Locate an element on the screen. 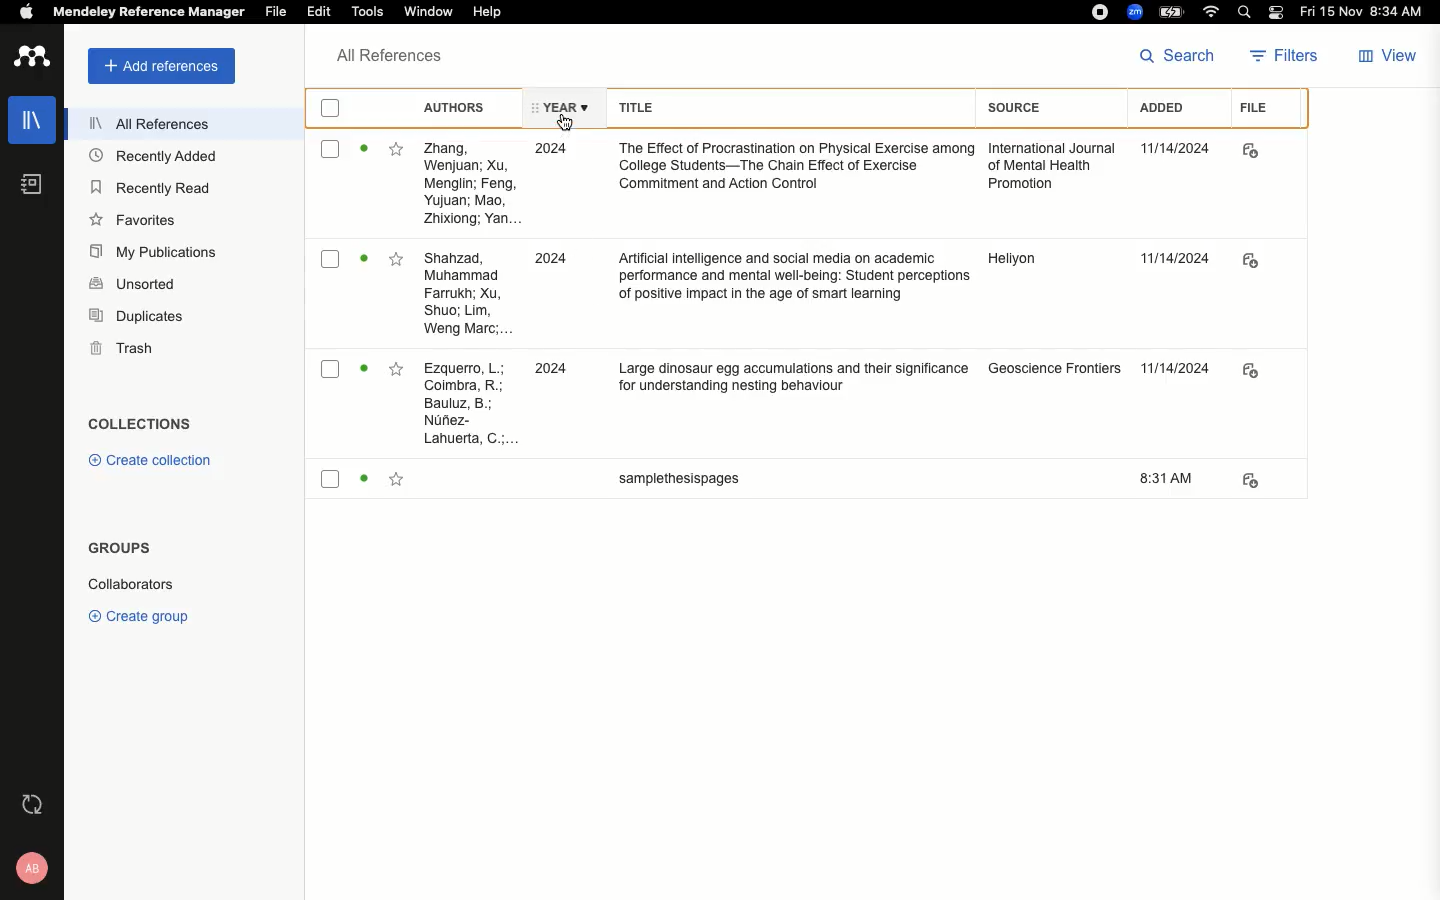 The width and height of the screenshot is (1440, 900). file type is located at coordinates (1263, 150).